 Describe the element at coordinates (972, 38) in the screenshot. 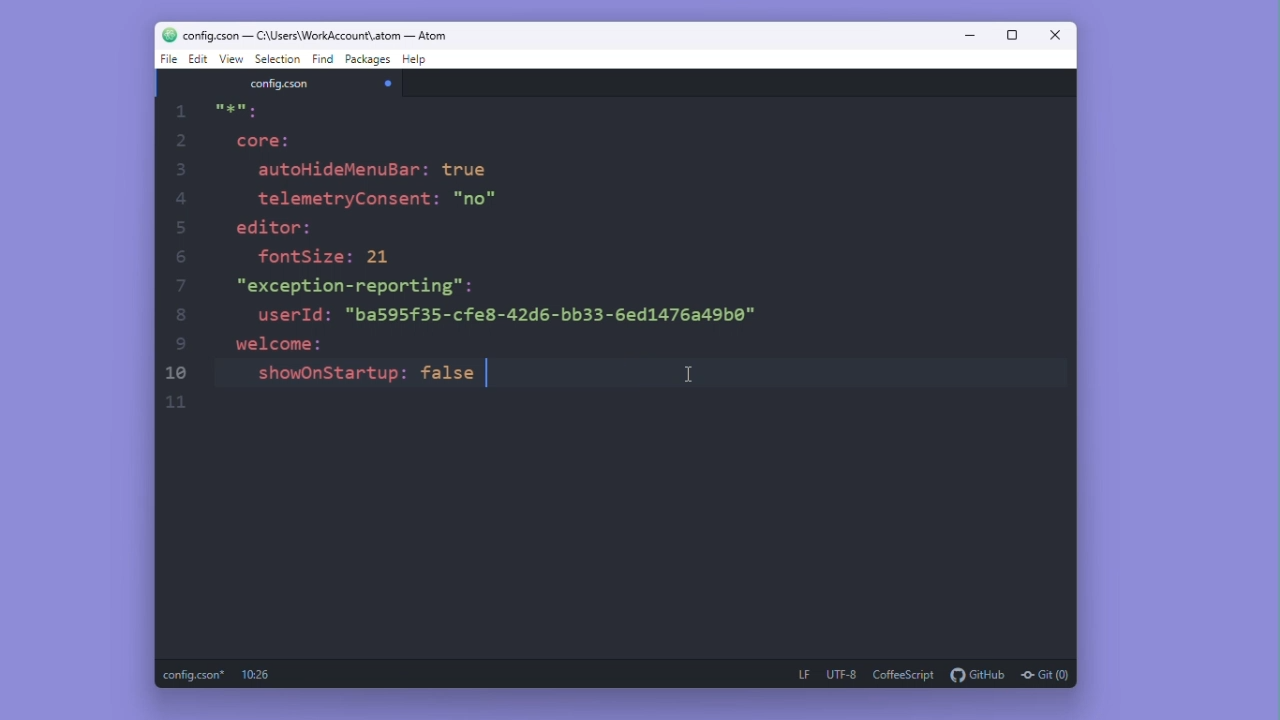

I see `Minimise` at that location.